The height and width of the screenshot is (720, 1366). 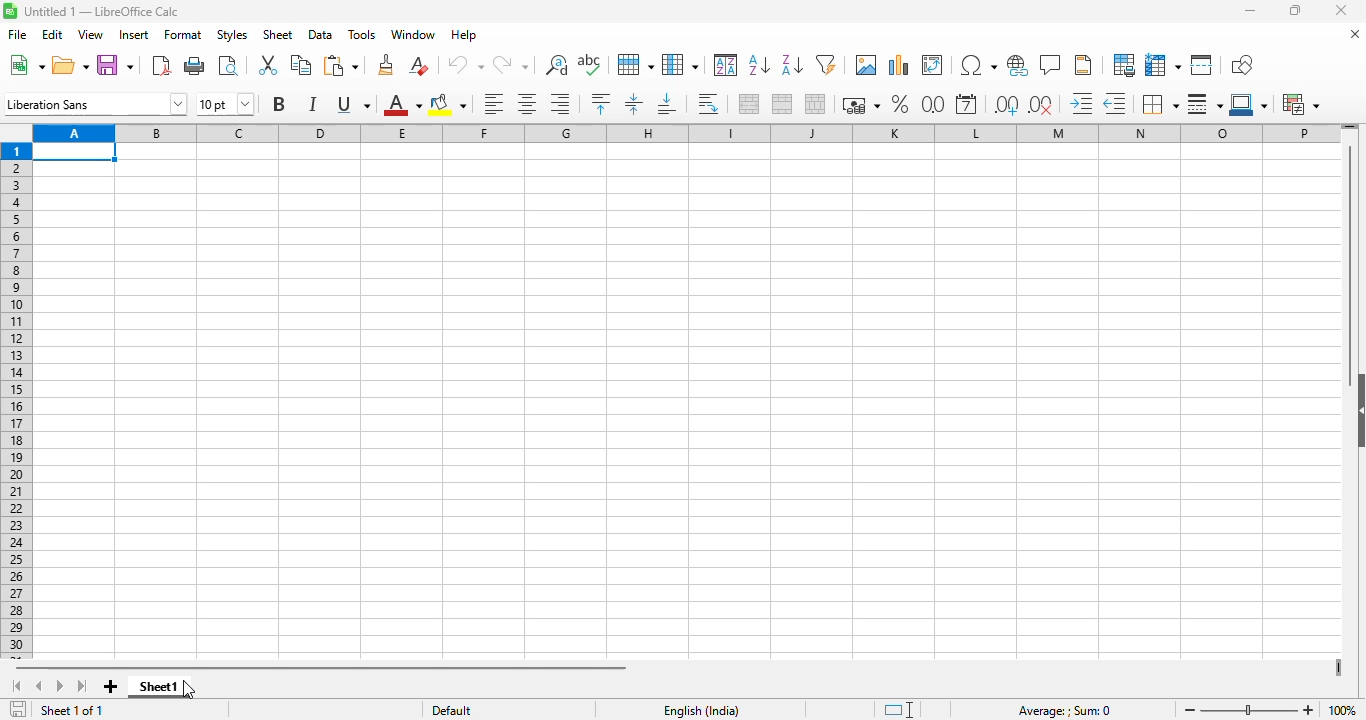 What do you see at coordinates (229, 66) in the screenshot?
I see `toggle print preview` at bounding box center [229, 66].